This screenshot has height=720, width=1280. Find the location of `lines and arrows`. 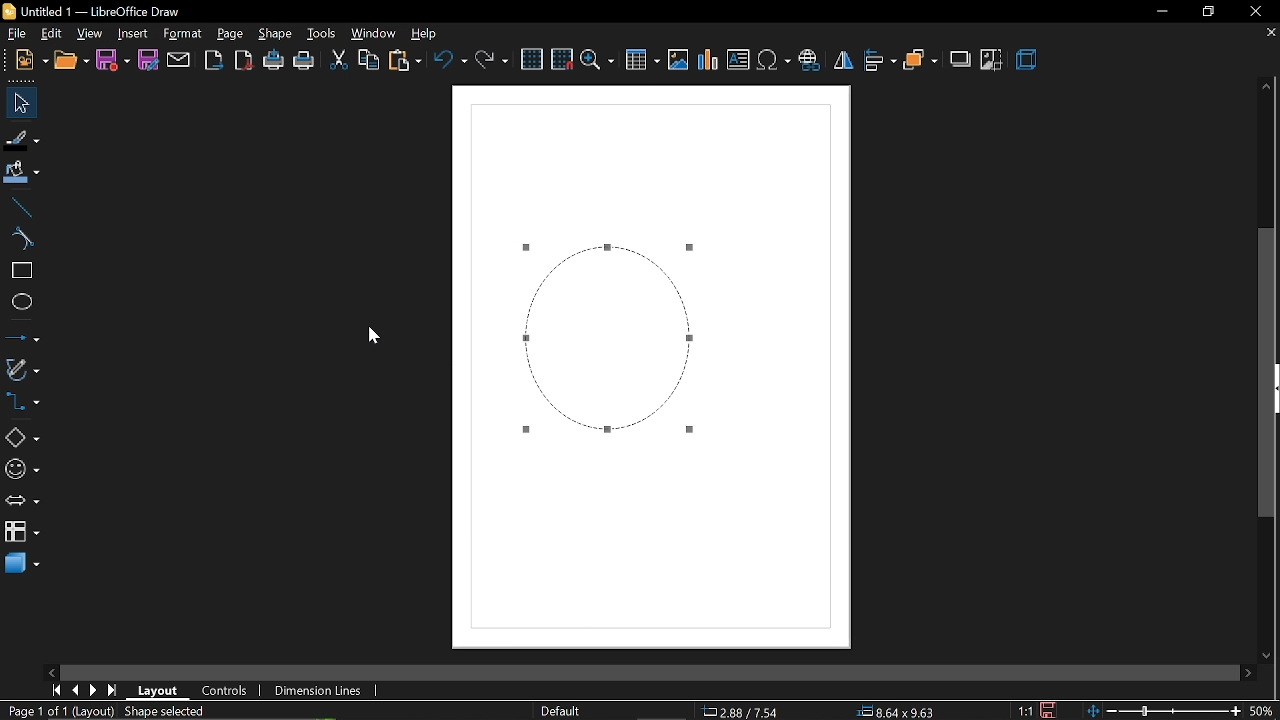

lines and arrows is located at coordinates (24, 336).